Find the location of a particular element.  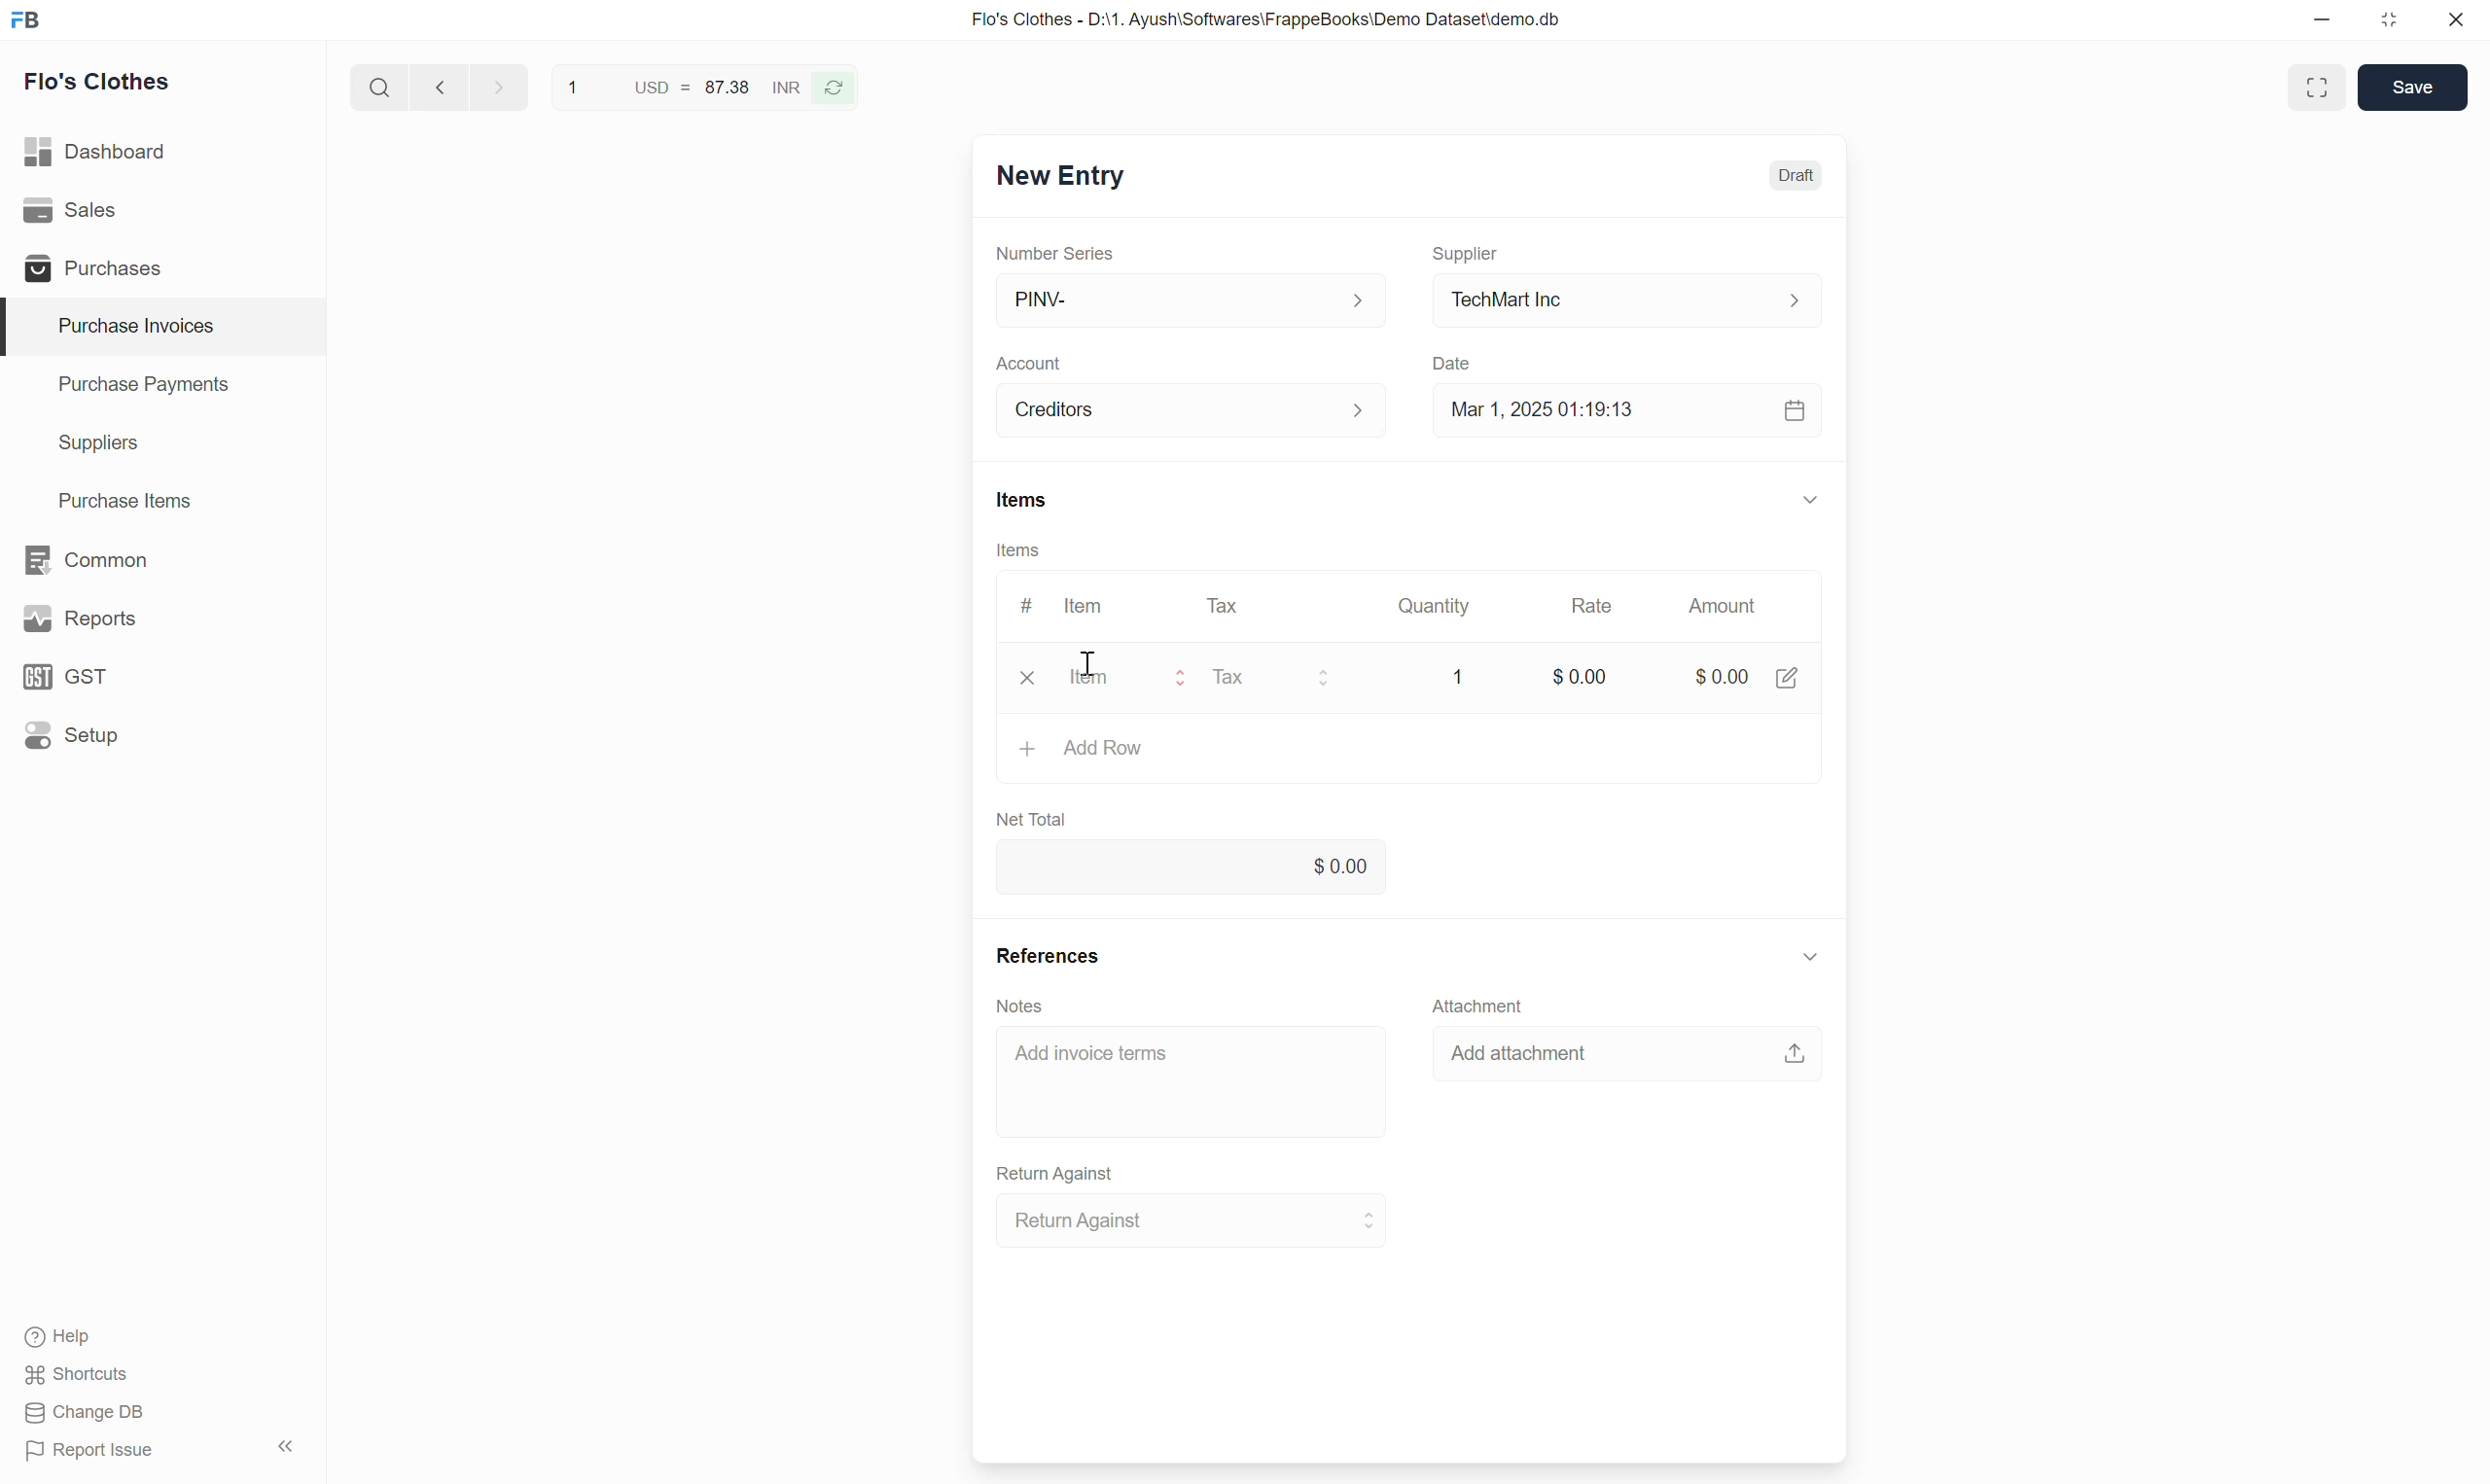

Return Against is located at coordinates (1058, 1173).